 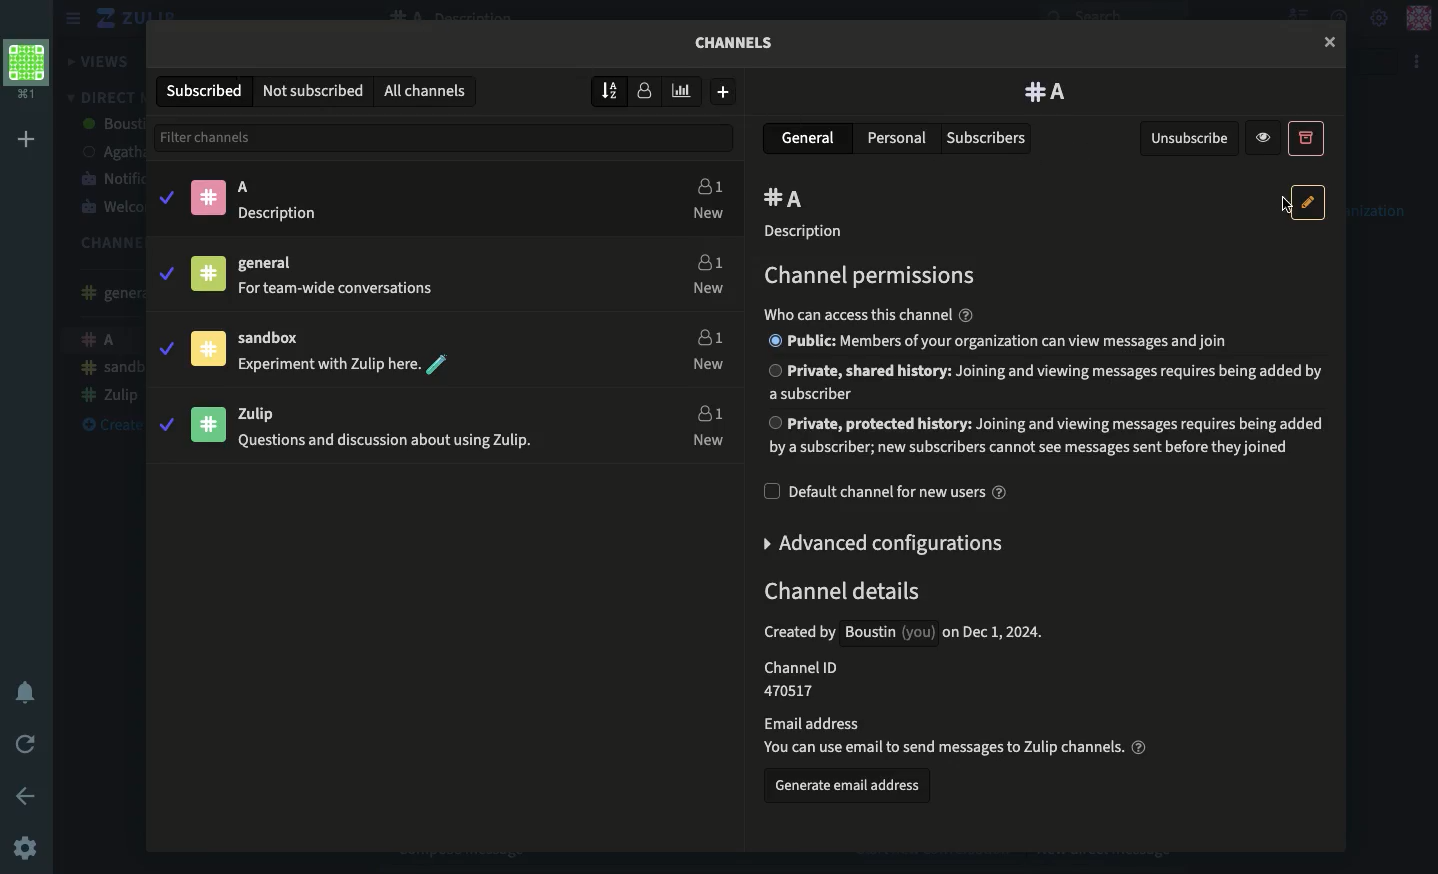 I want to click on Settings, so click(x=26, y=850).